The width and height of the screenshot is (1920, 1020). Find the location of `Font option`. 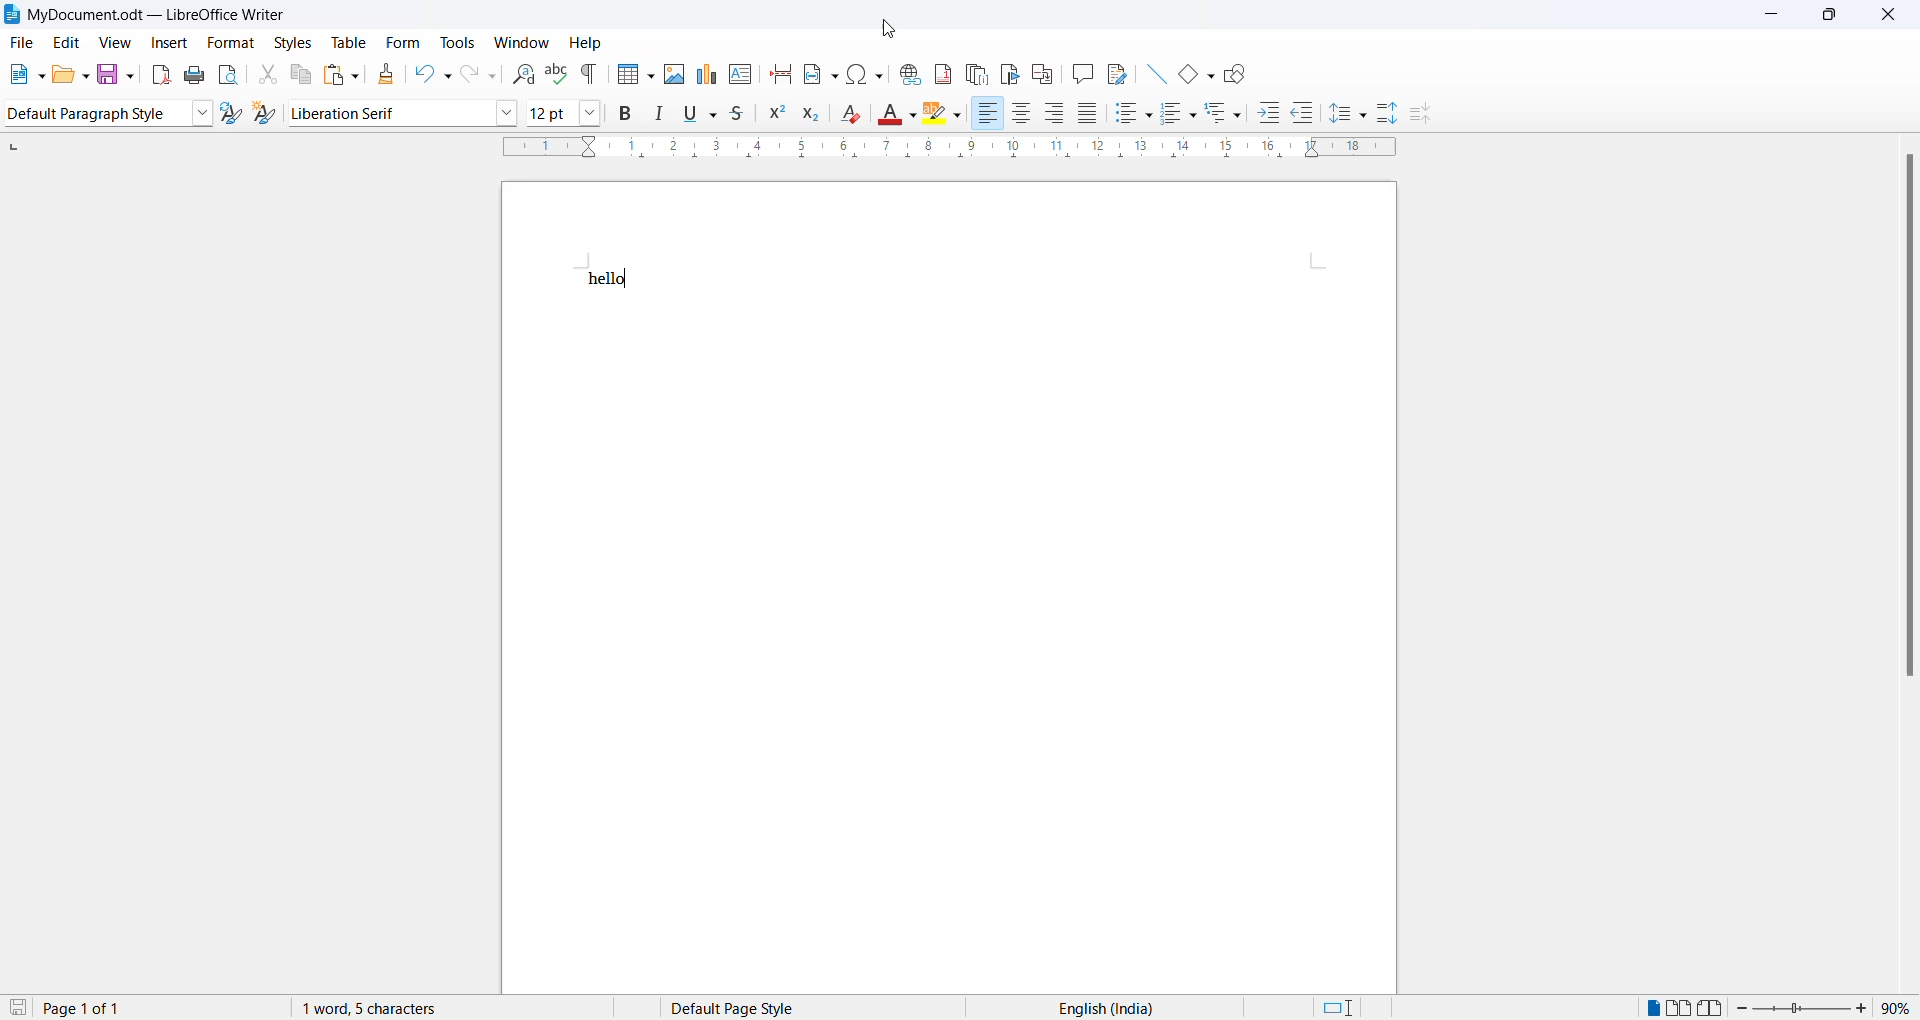

Font option is located at coordinates (507, 113).